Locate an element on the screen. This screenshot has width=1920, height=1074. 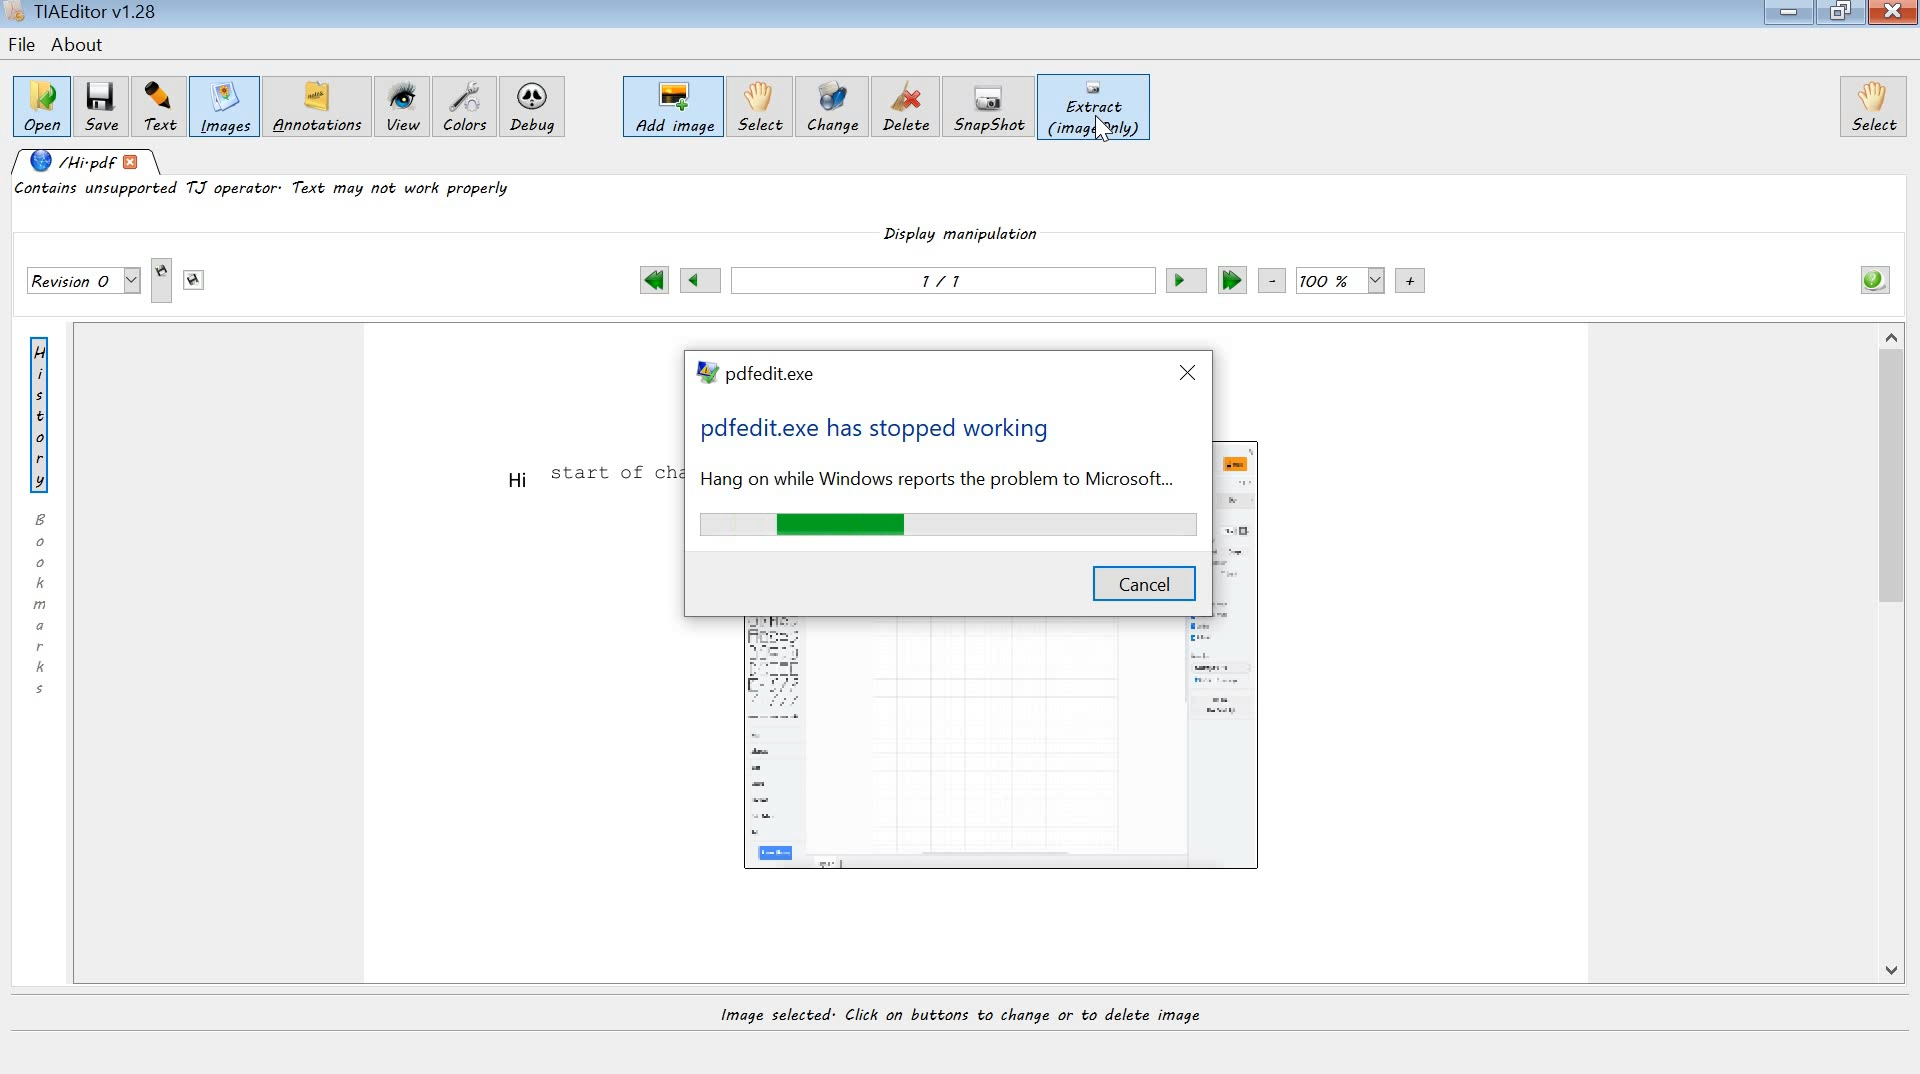
save revisions is located at coordinates (83, 282).